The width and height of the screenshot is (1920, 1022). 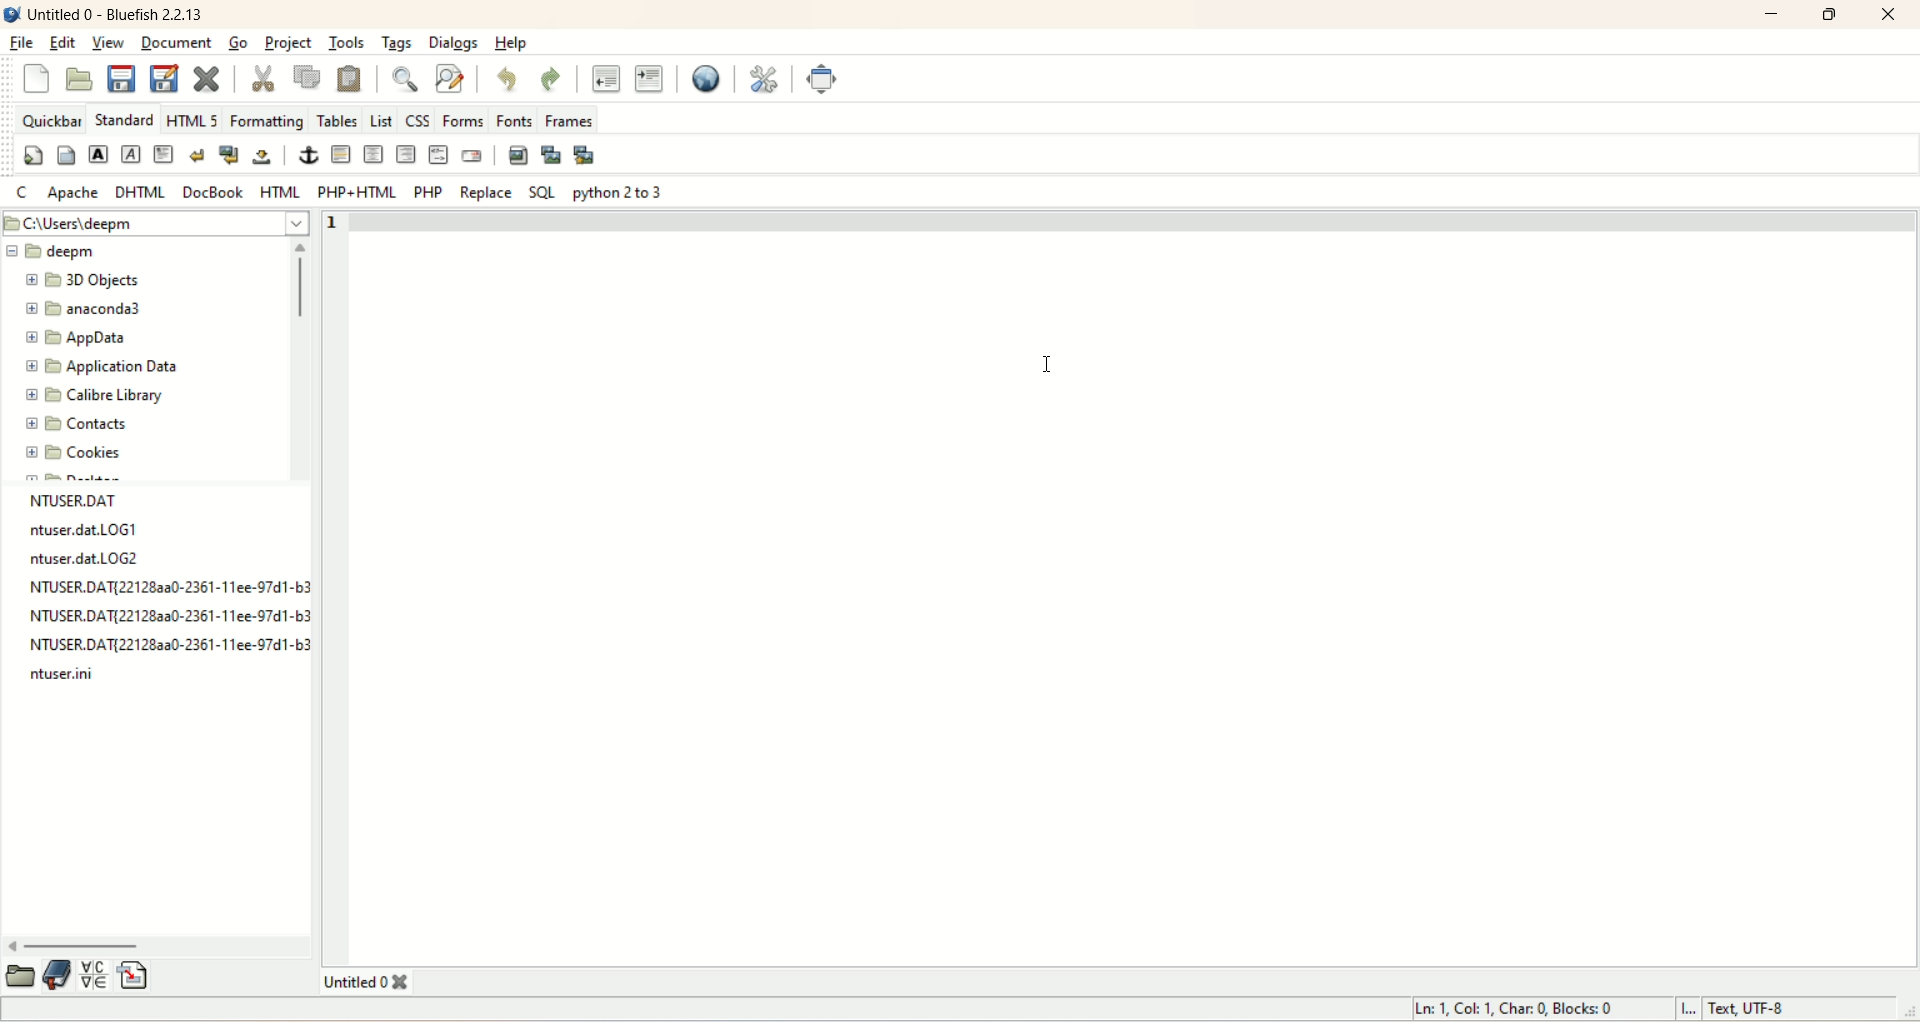 I want to click on horizontal rule, so click(x=339, y=155).